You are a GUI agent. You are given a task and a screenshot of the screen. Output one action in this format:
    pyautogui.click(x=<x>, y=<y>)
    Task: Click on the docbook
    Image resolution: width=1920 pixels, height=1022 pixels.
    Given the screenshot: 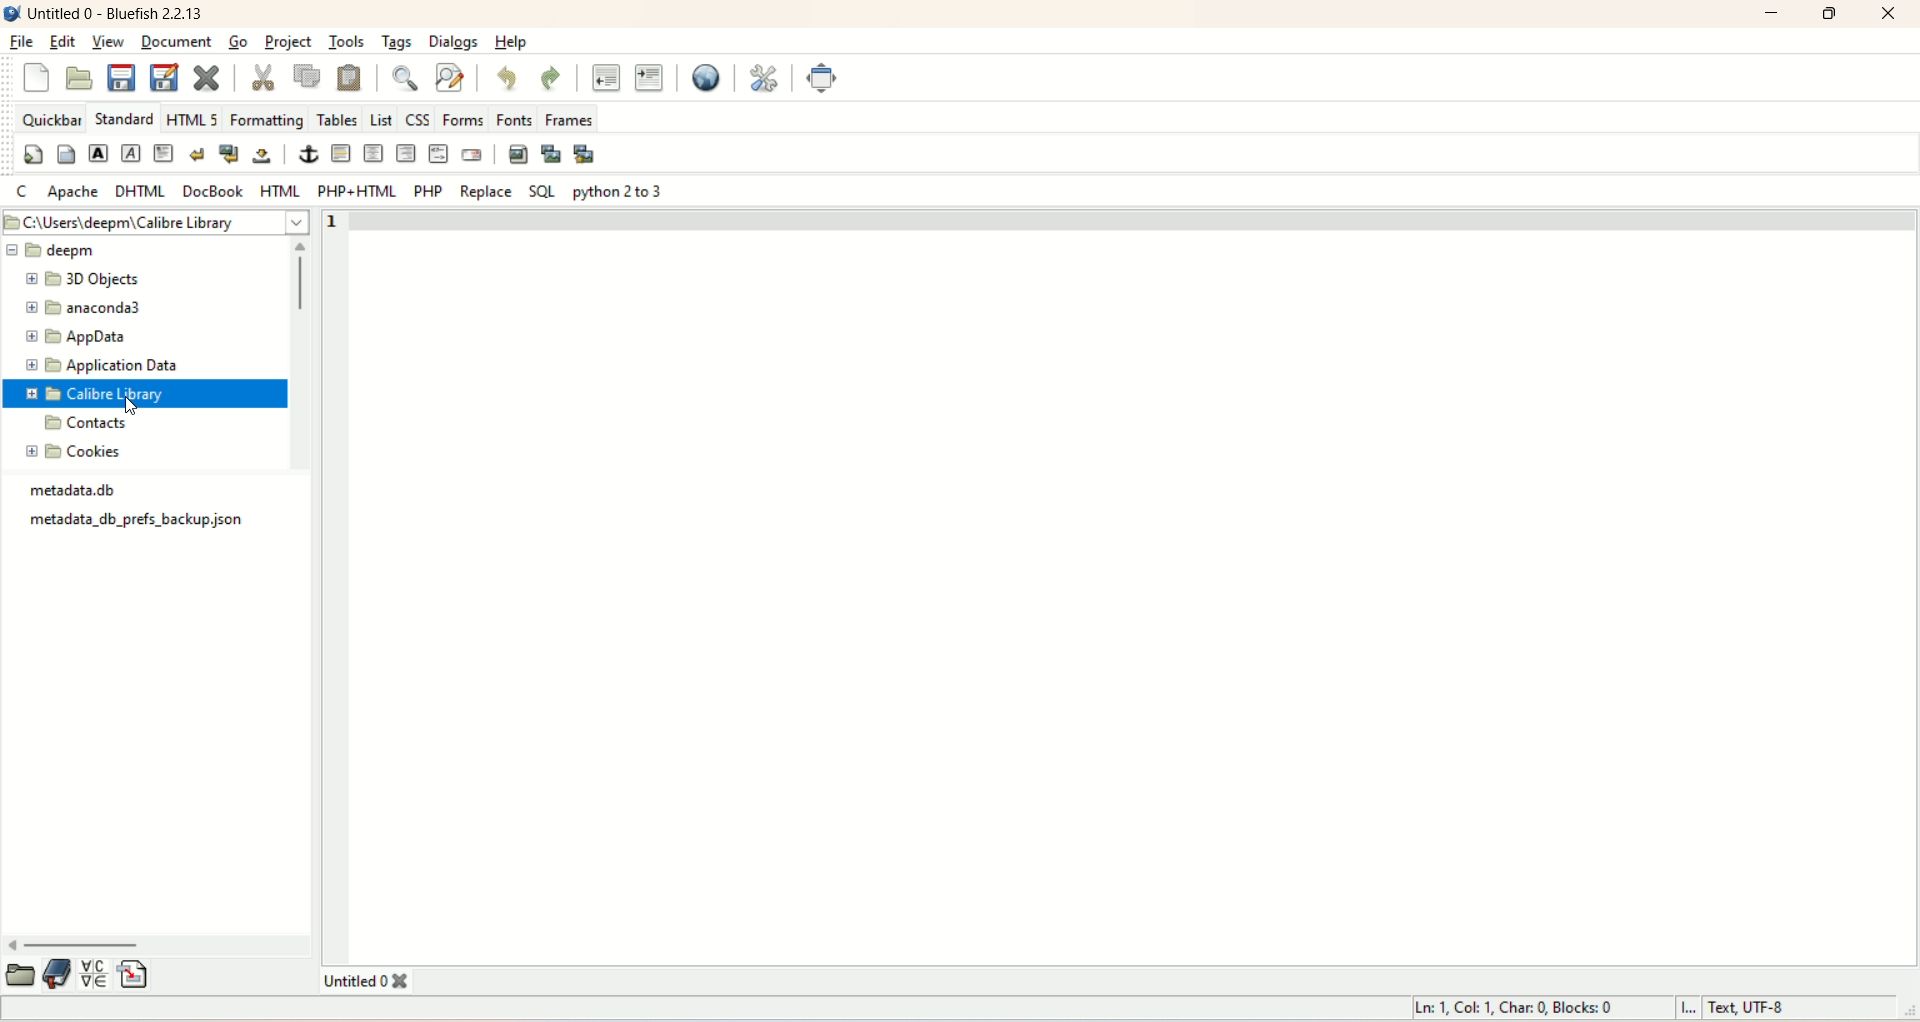 What is the action you would take?
    pyautogui.click(x=213, y=190)
    